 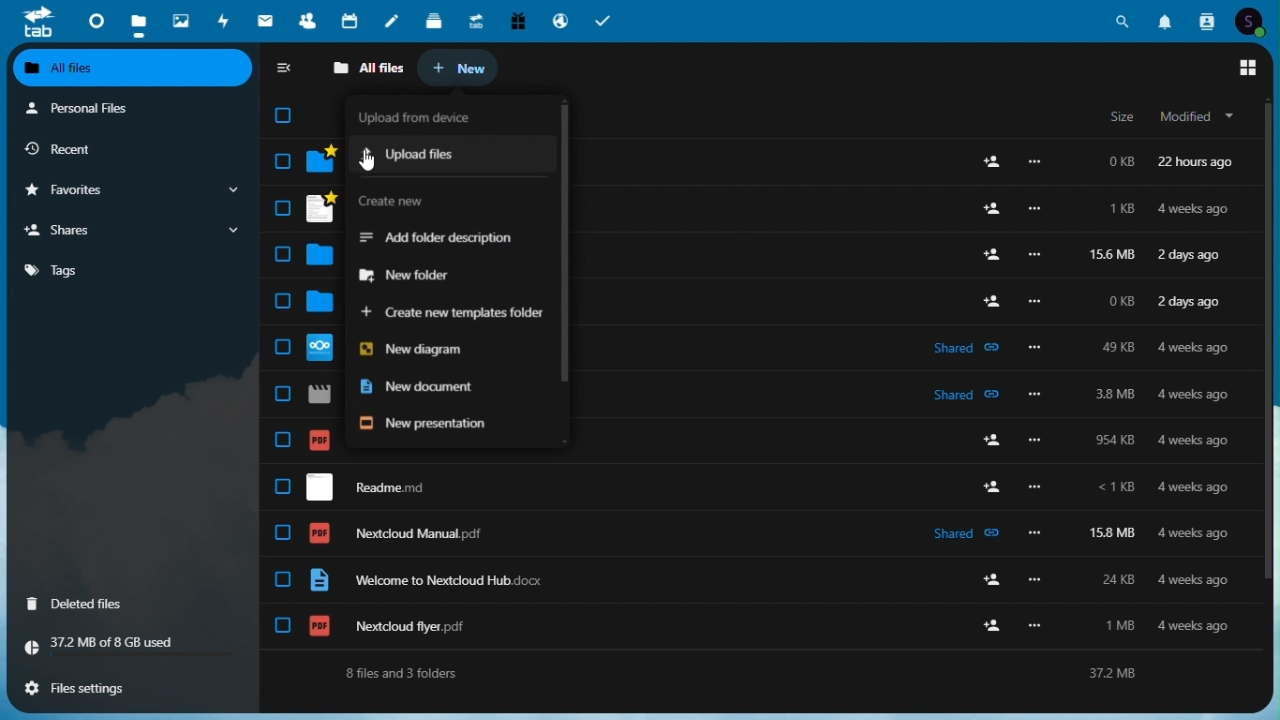 I want to click on 3.8mb, so click(x=1115, y=397).